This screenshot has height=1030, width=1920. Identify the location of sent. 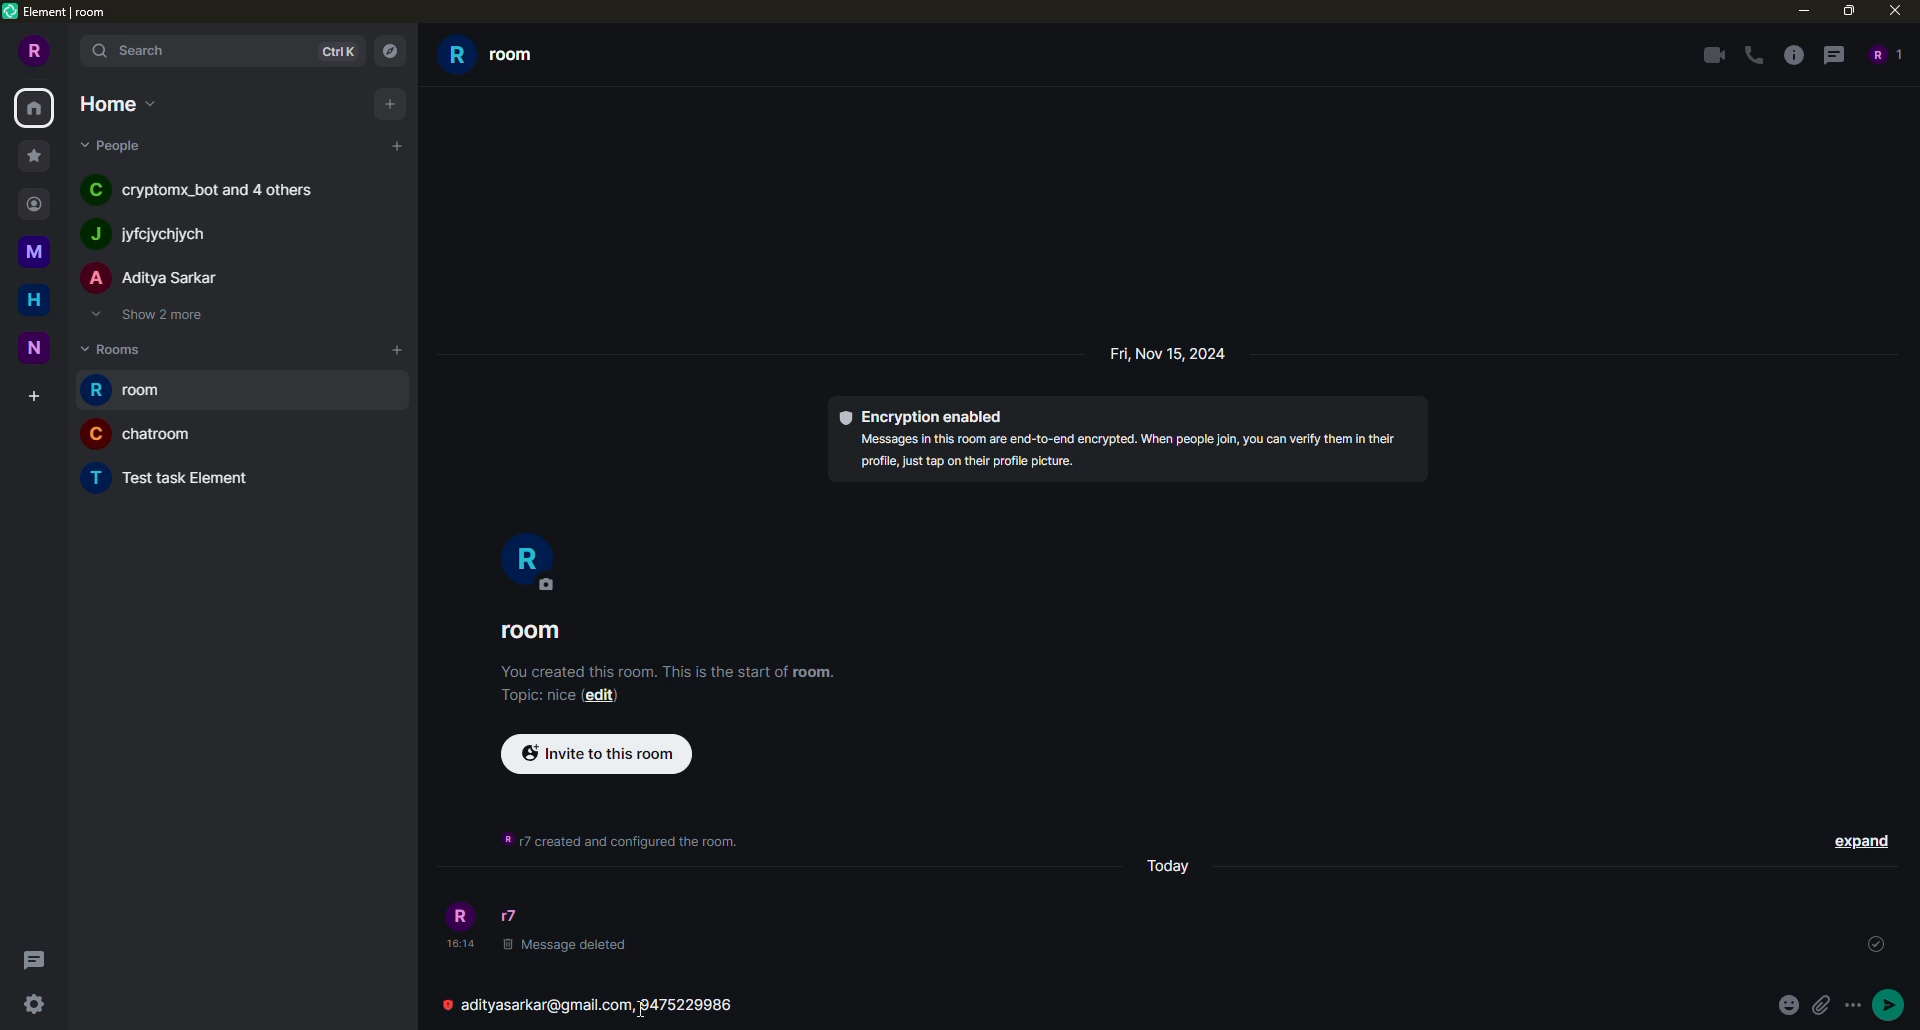
(1874, 944).